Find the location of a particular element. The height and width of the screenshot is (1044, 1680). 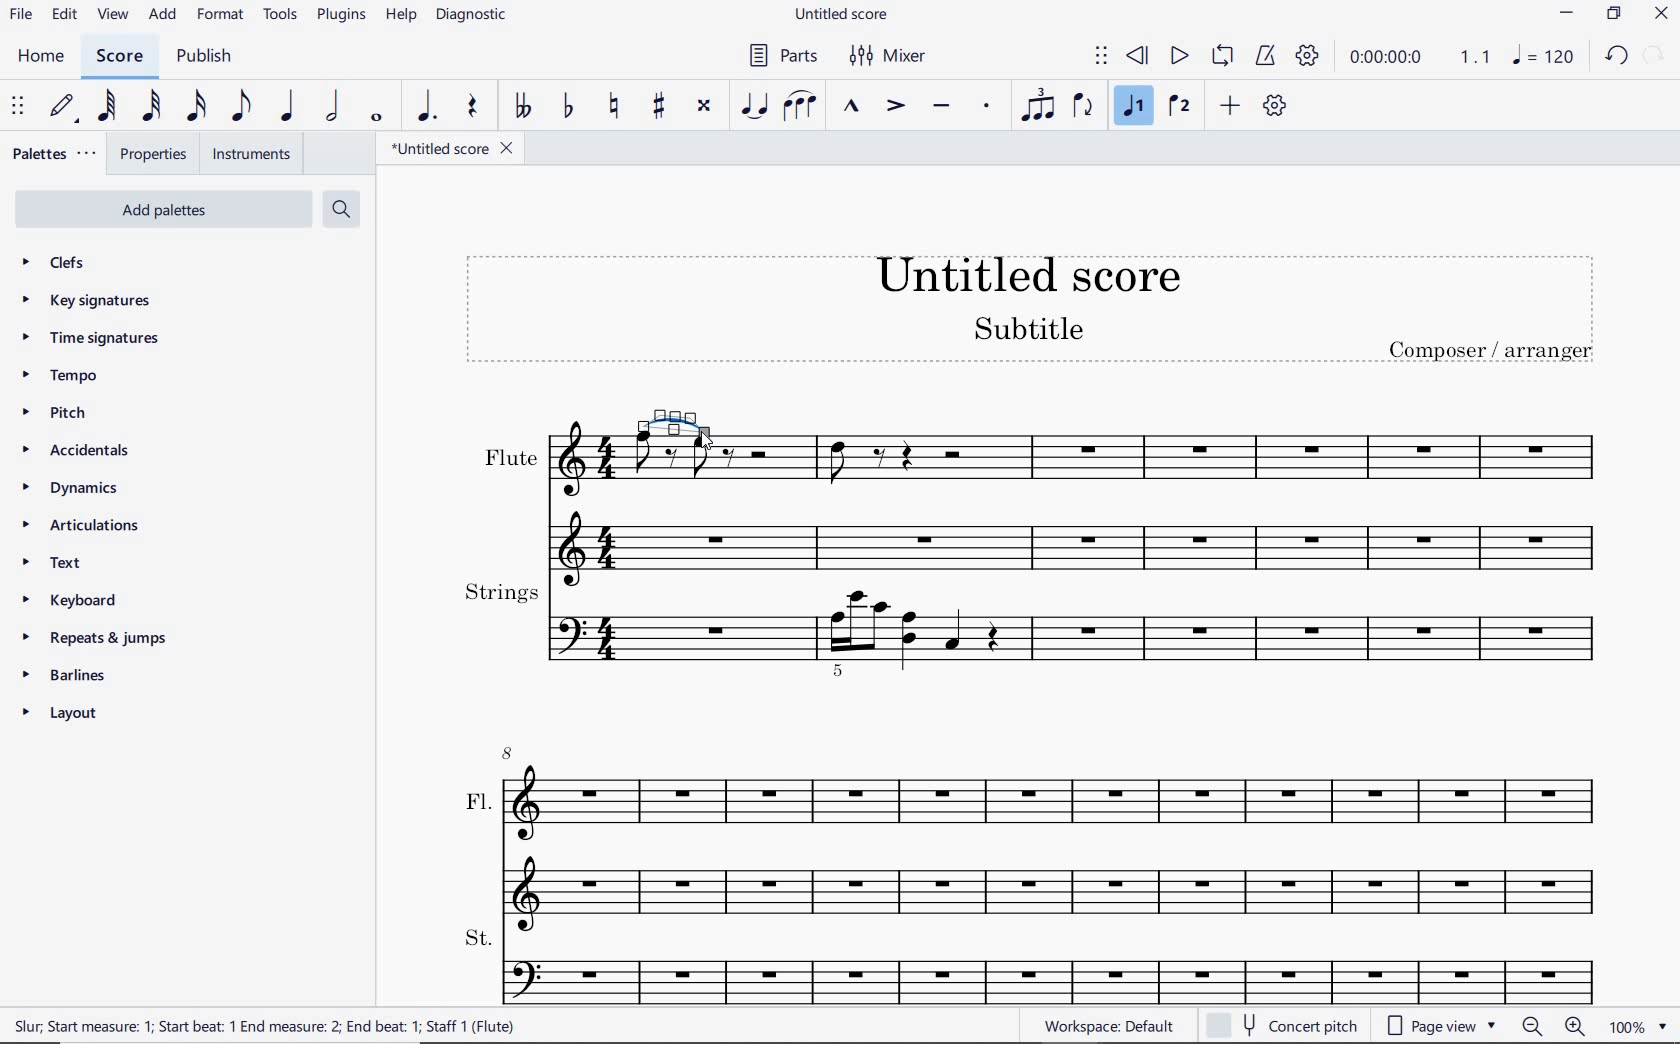

PUBLISH is located at coordinates (208, 57).